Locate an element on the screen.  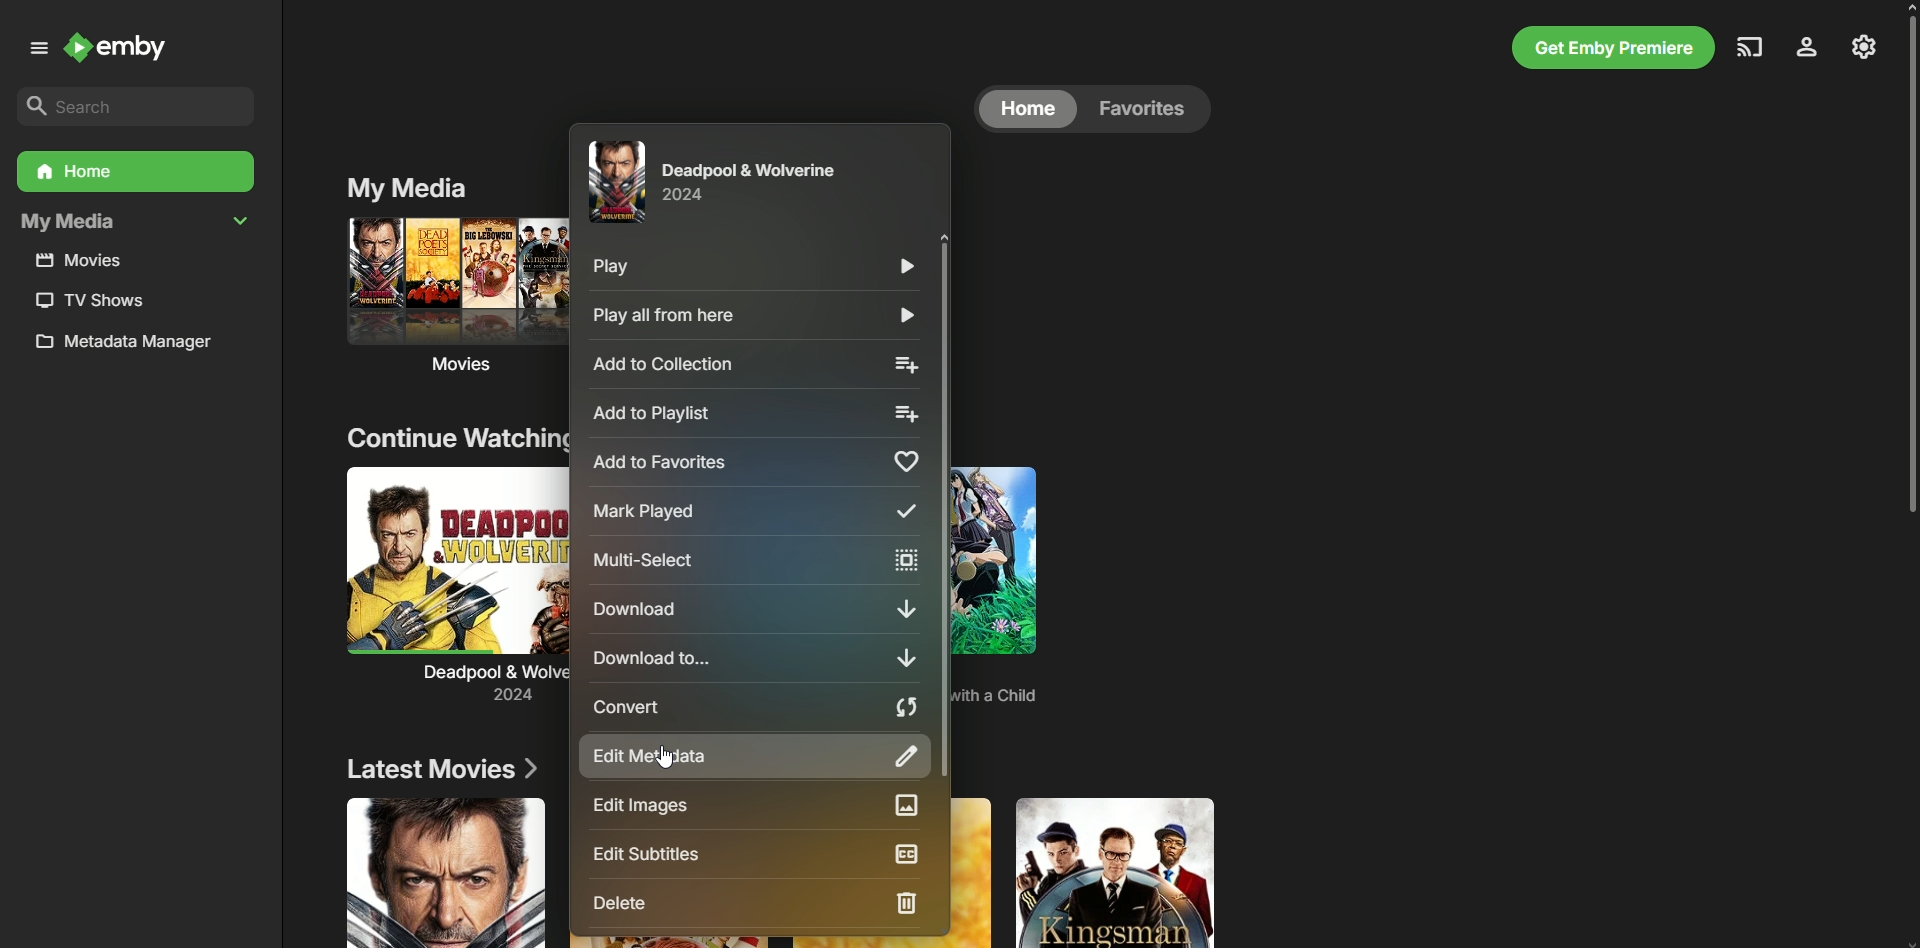
Menu is located at coordinates (34, 48).